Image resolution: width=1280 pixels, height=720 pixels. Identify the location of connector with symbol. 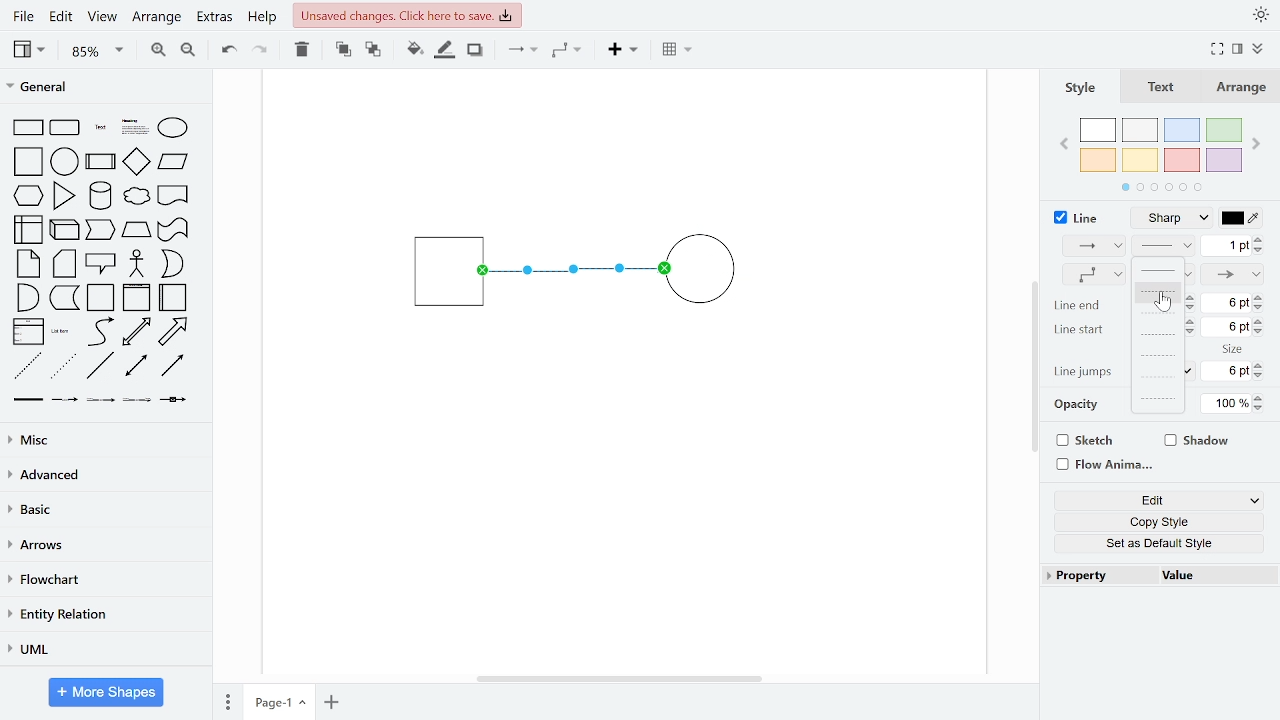
(176, 398).